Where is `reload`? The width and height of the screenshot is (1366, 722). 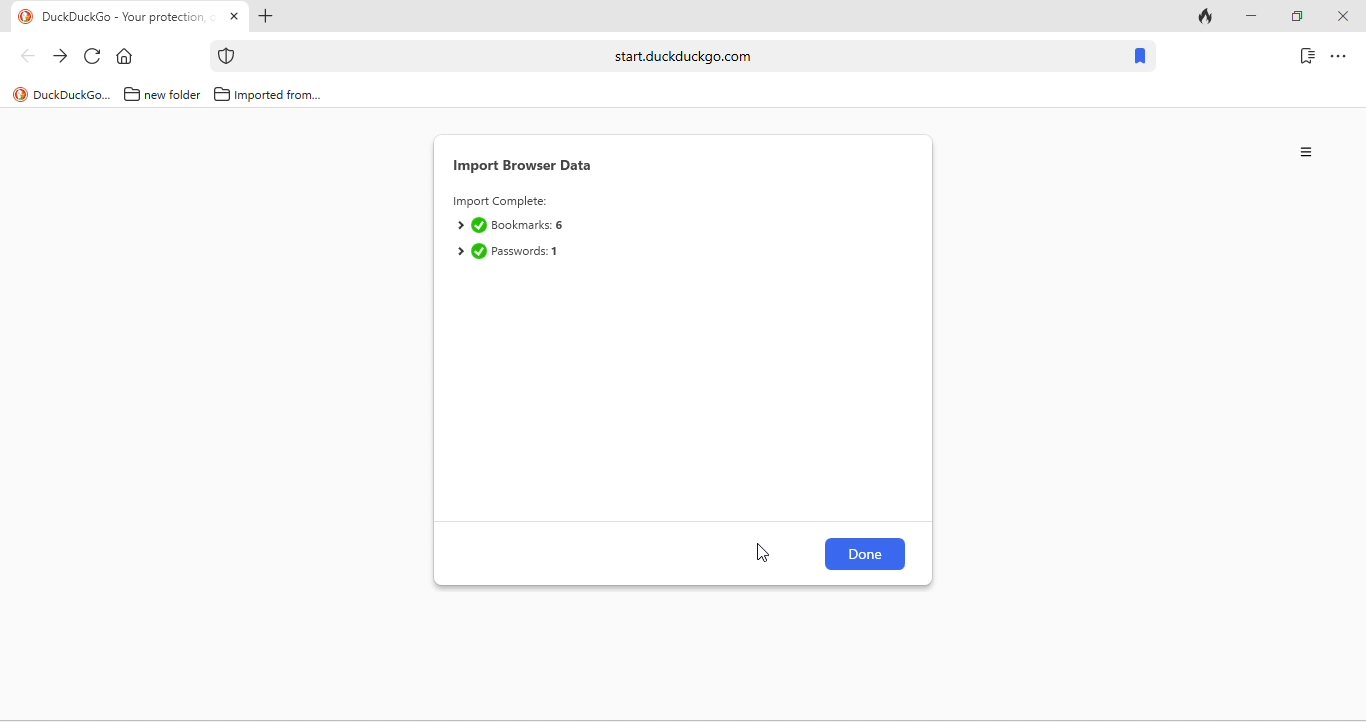 reload is located at coordinates (93, 57).